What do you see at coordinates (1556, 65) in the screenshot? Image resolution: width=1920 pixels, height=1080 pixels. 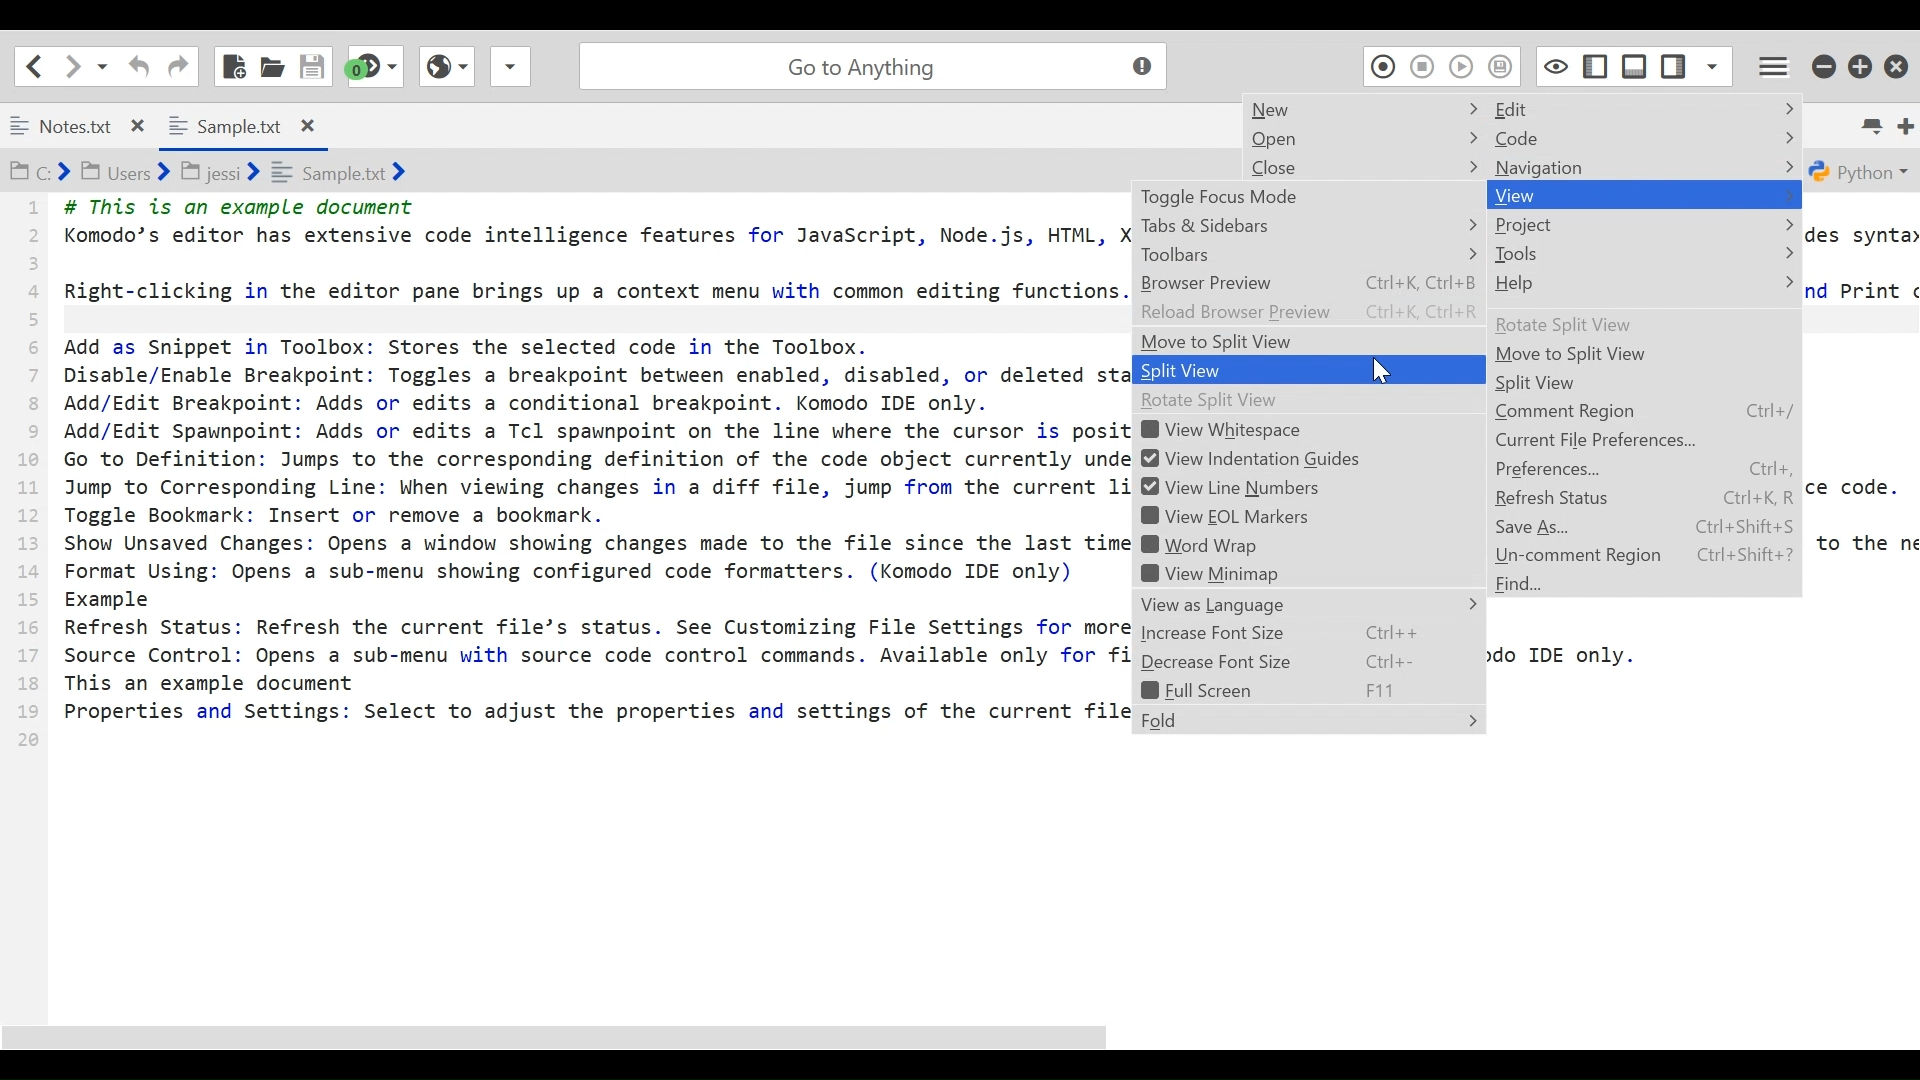 I see `Toggle focus mode` at bounding box center [1556, 65].